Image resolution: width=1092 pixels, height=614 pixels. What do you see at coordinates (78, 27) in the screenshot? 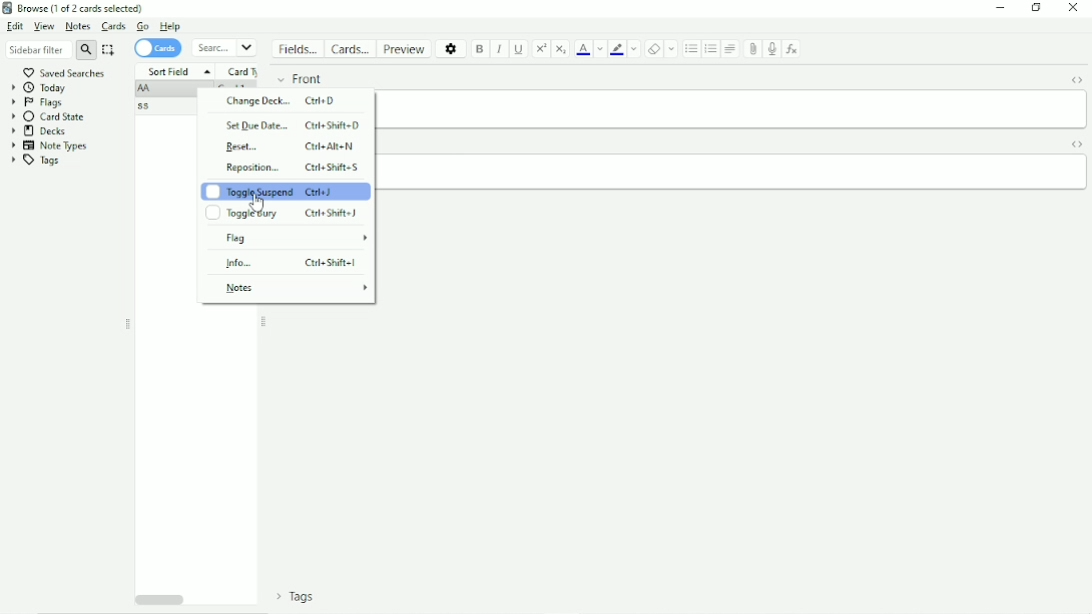
I see `Notes` at bounding box center [78, 27].